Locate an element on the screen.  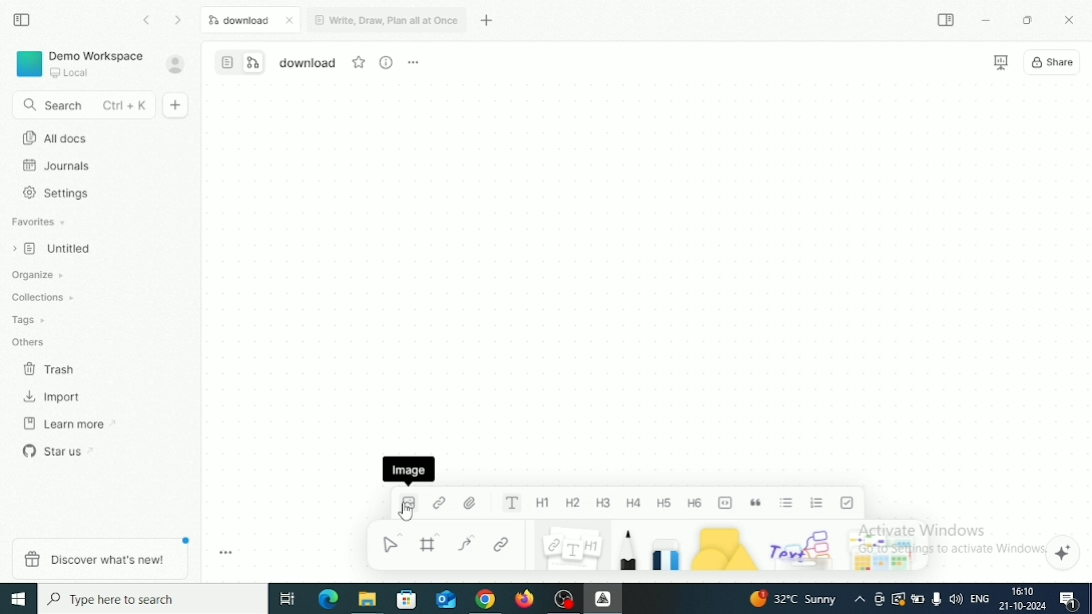
OBS Studio is located at coordinates (564, 600).